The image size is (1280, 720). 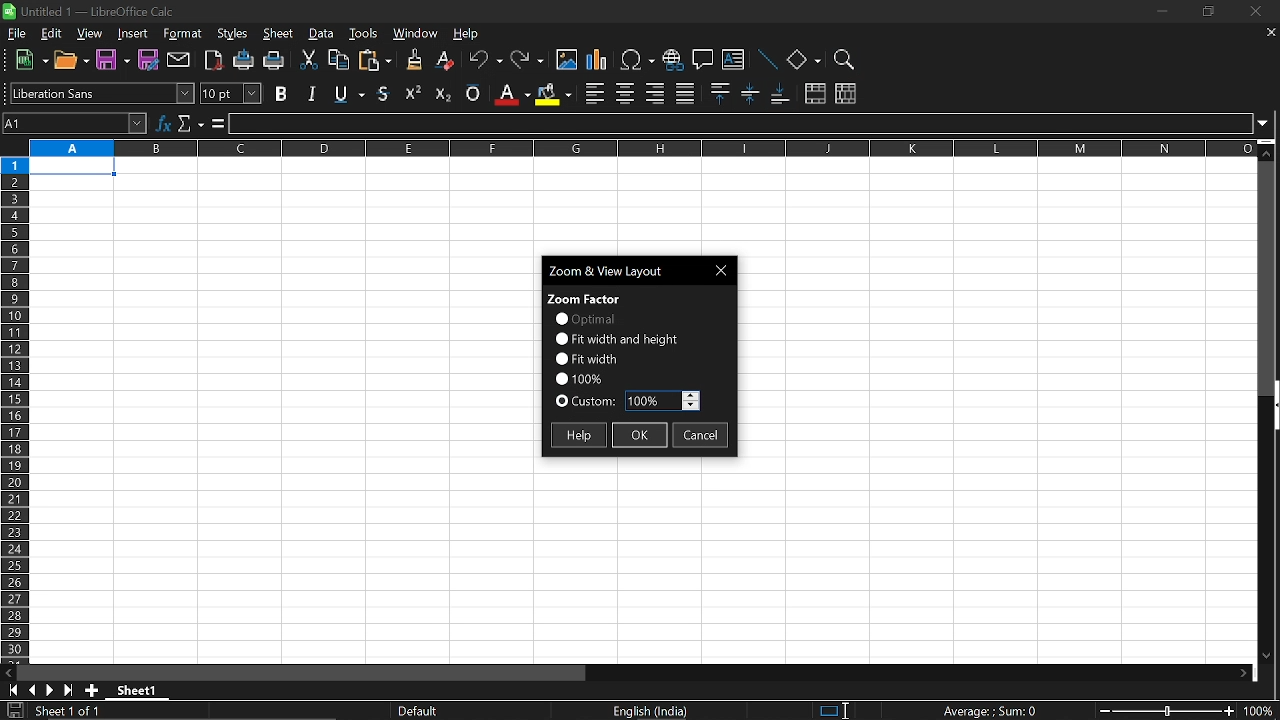 What do you see at coordinates (233, 35) in the screenshot?
I see `styles` at bounding box center [233, 35].